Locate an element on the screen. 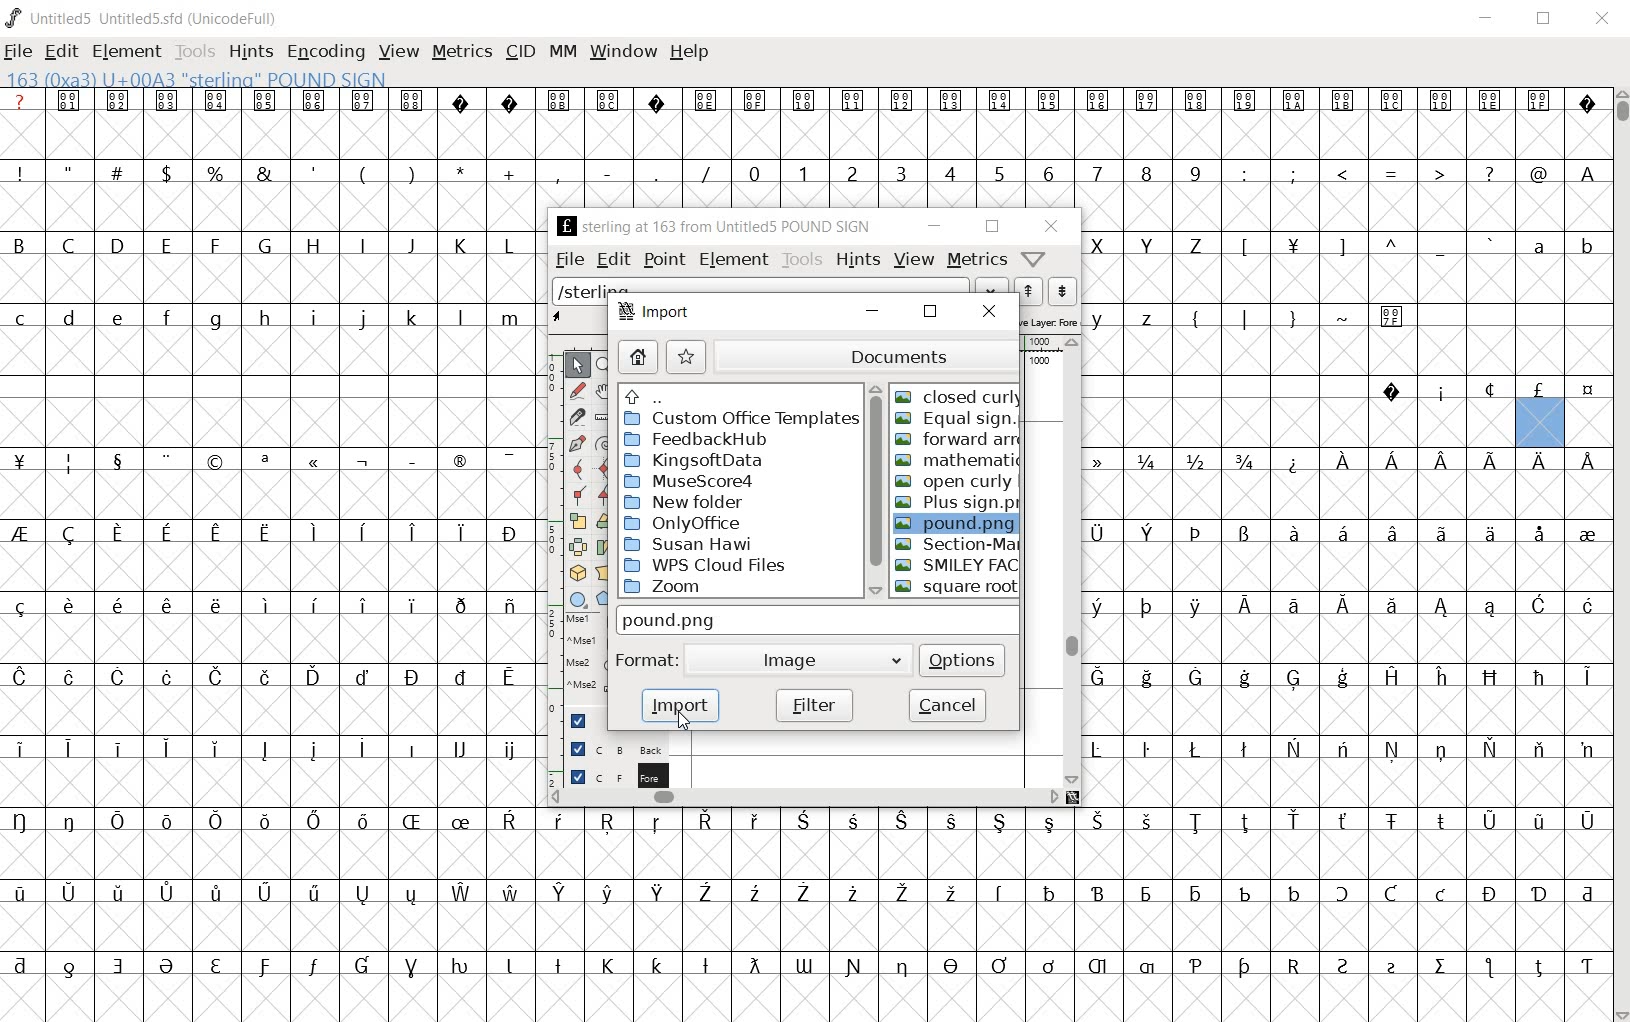 Image resolution: width=1630 pixels, height=1022 pixels. Symbol is located at coordinates (213, 894).